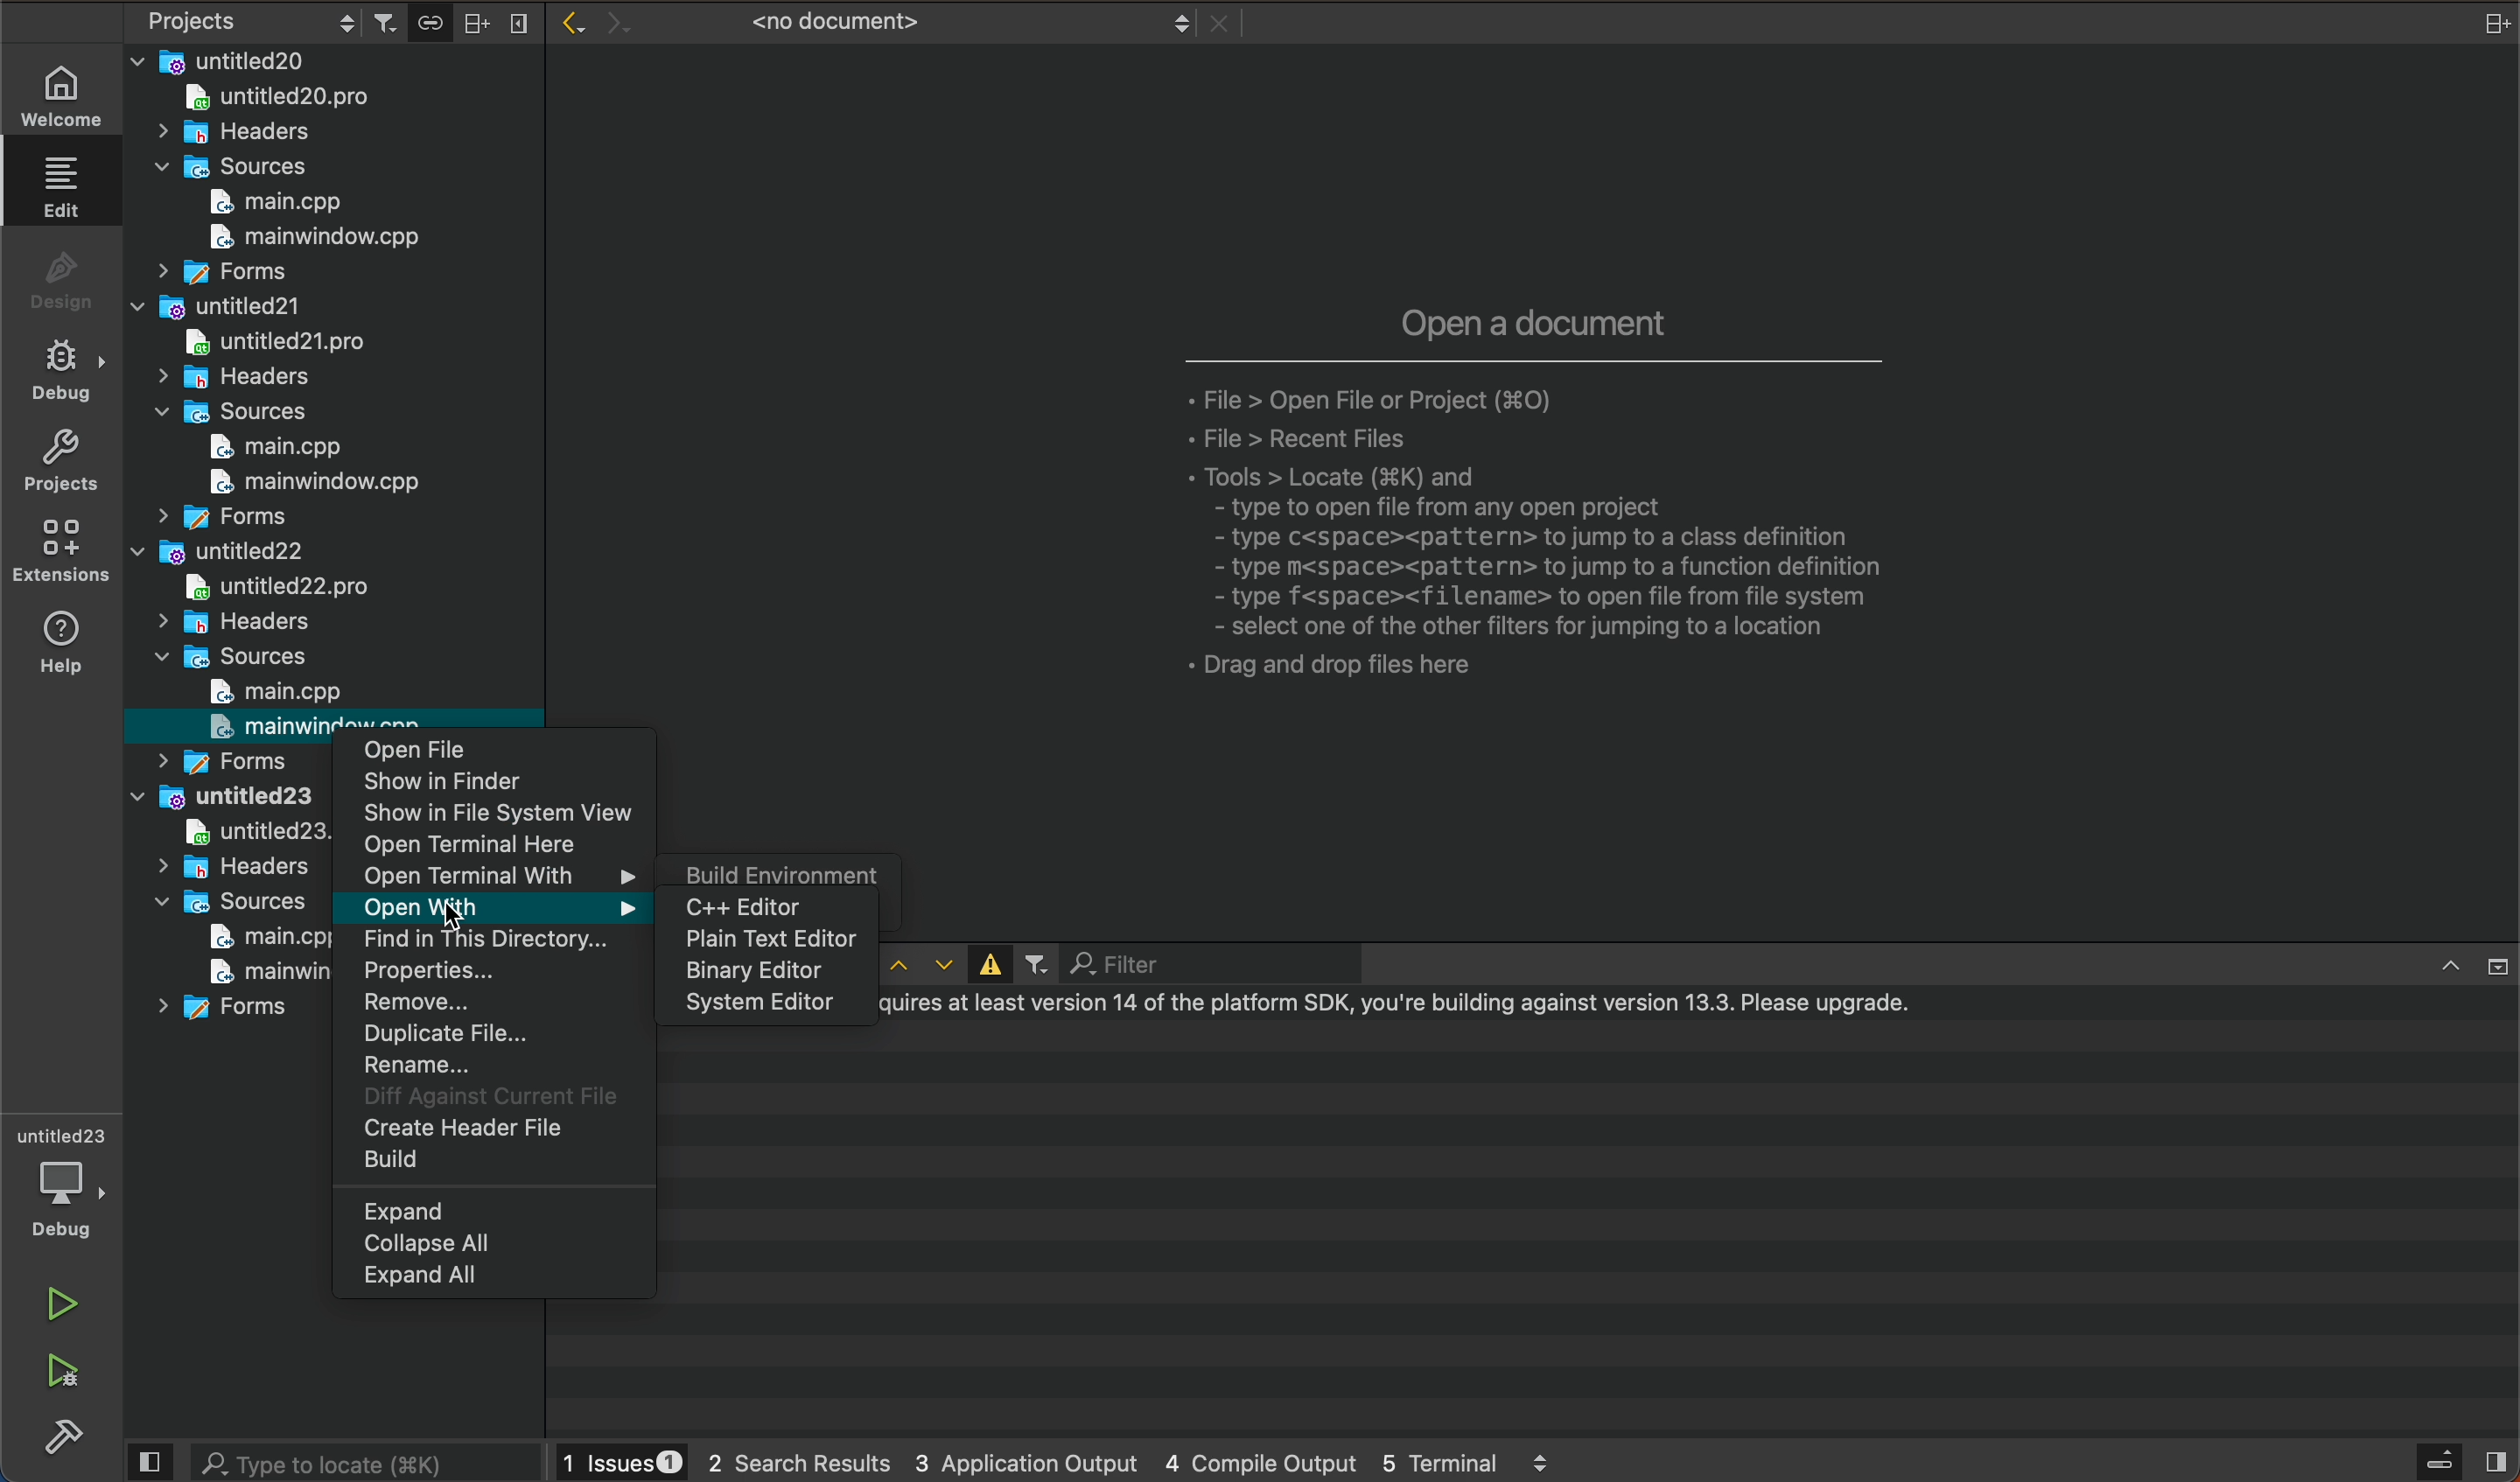 This screenshot has width=2520, height=1482. Describe the element at coordinates (488, 1130) in the screenshot. I see `create file` at that location.